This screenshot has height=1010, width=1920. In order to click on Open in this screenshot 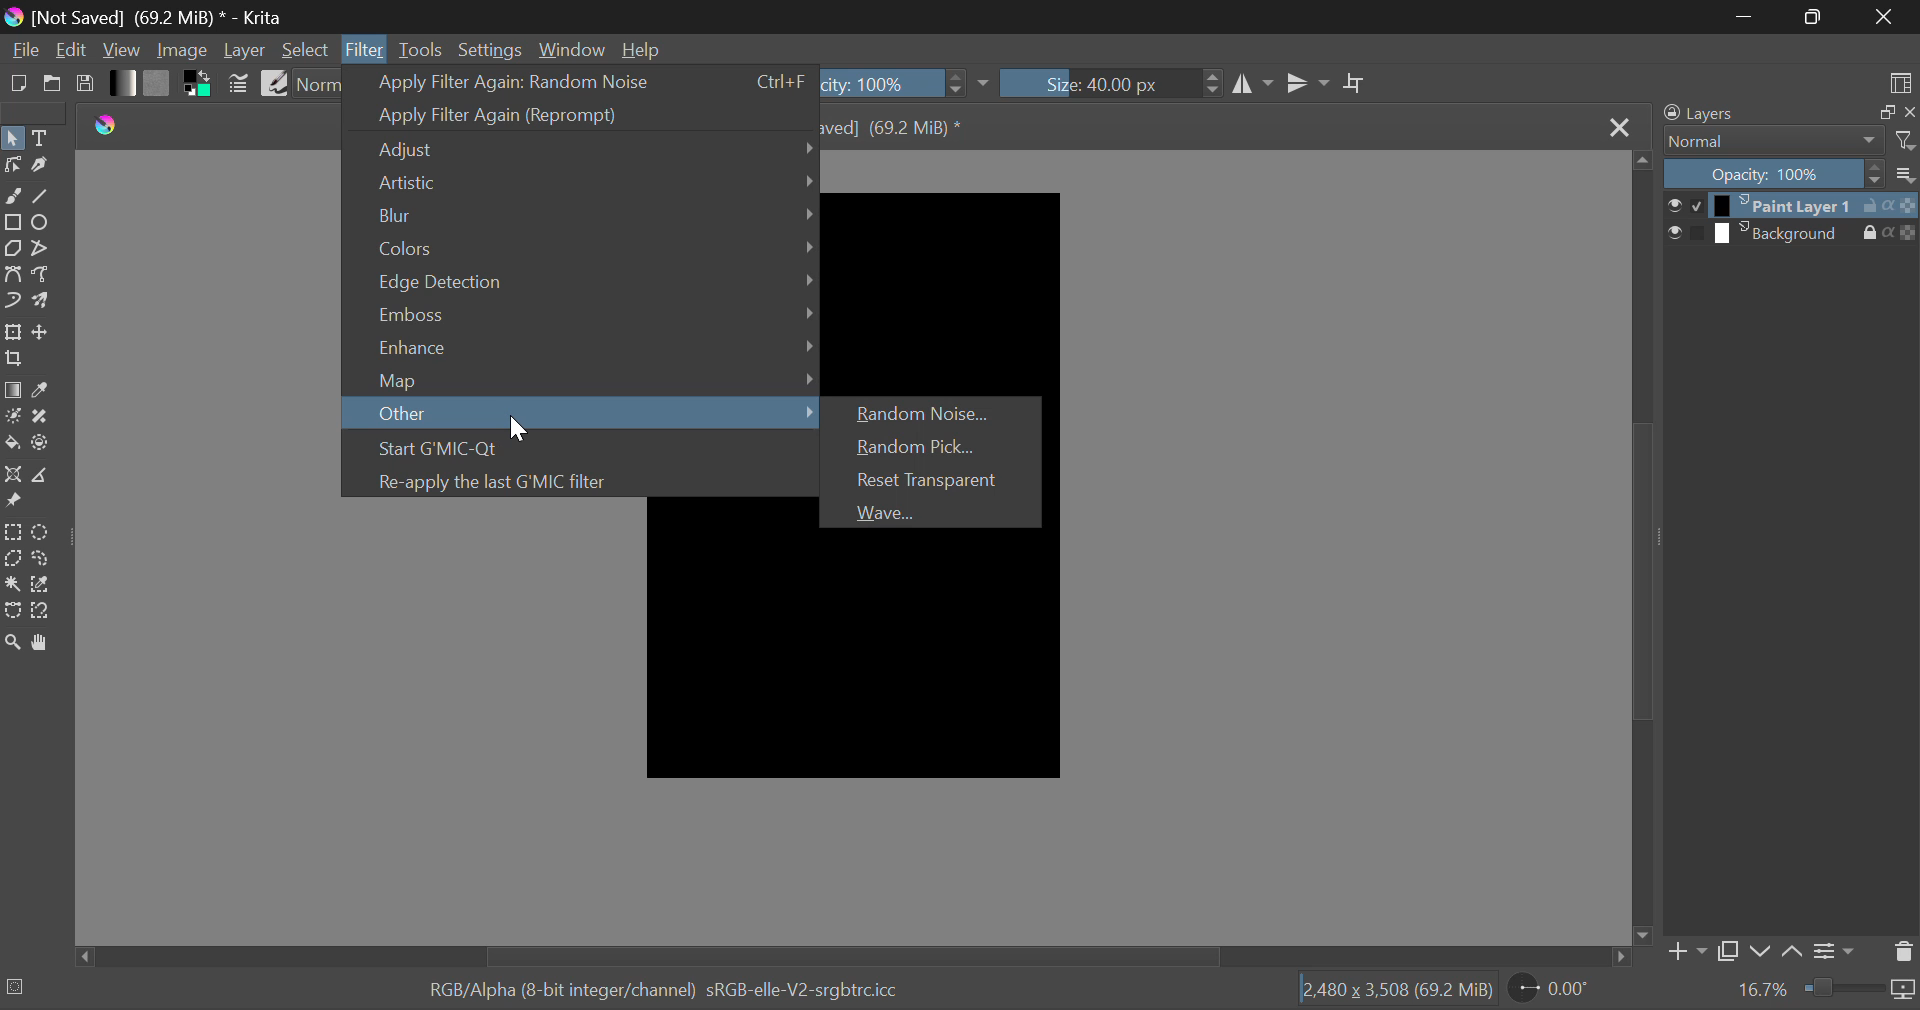, I will do `click(52, 86)`.